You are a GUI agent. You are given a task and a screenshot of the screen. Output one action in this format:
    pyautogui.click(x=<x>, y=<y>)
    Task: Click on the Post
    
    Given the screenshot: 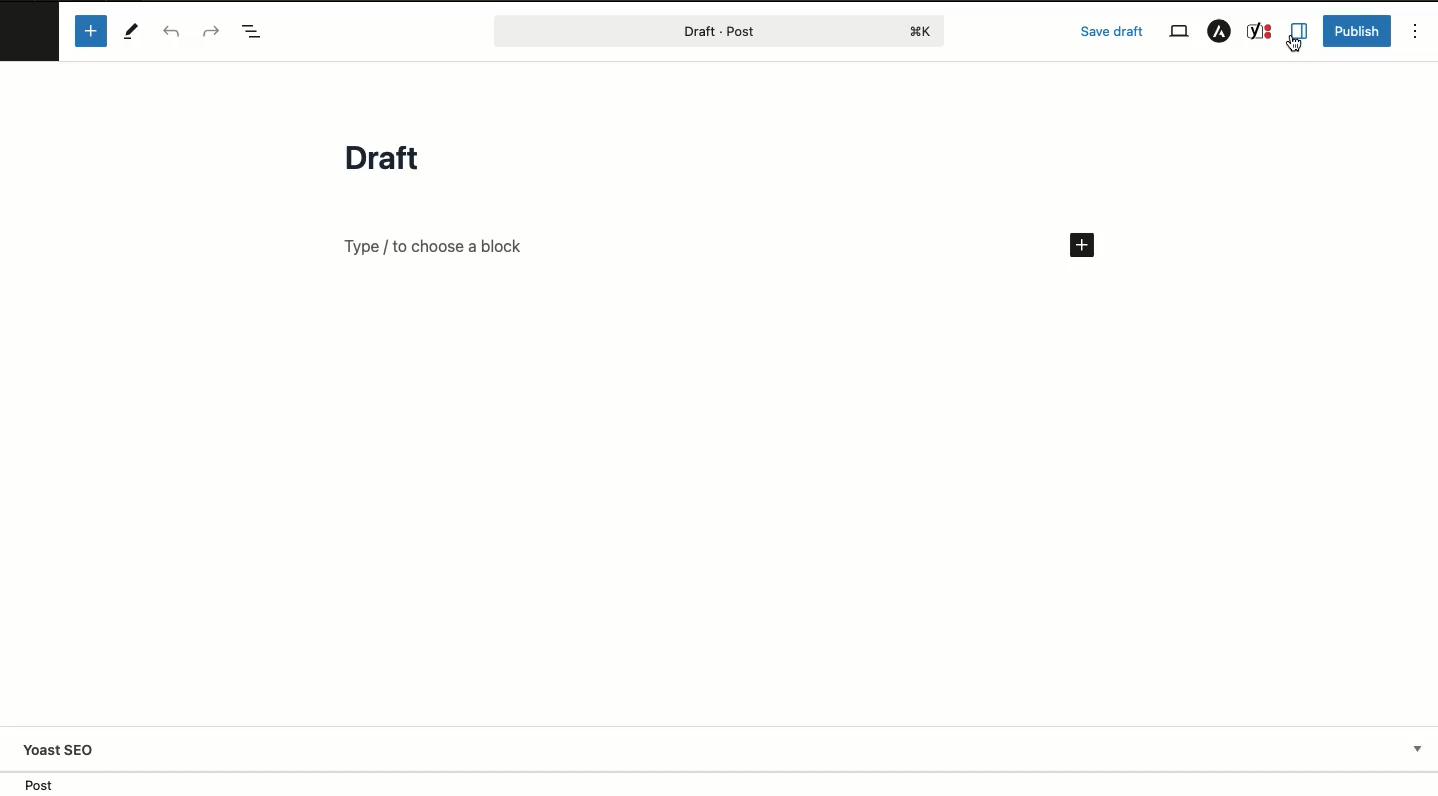 What is the action you would take?
    pyautogui.click(x=676, y=31)
    